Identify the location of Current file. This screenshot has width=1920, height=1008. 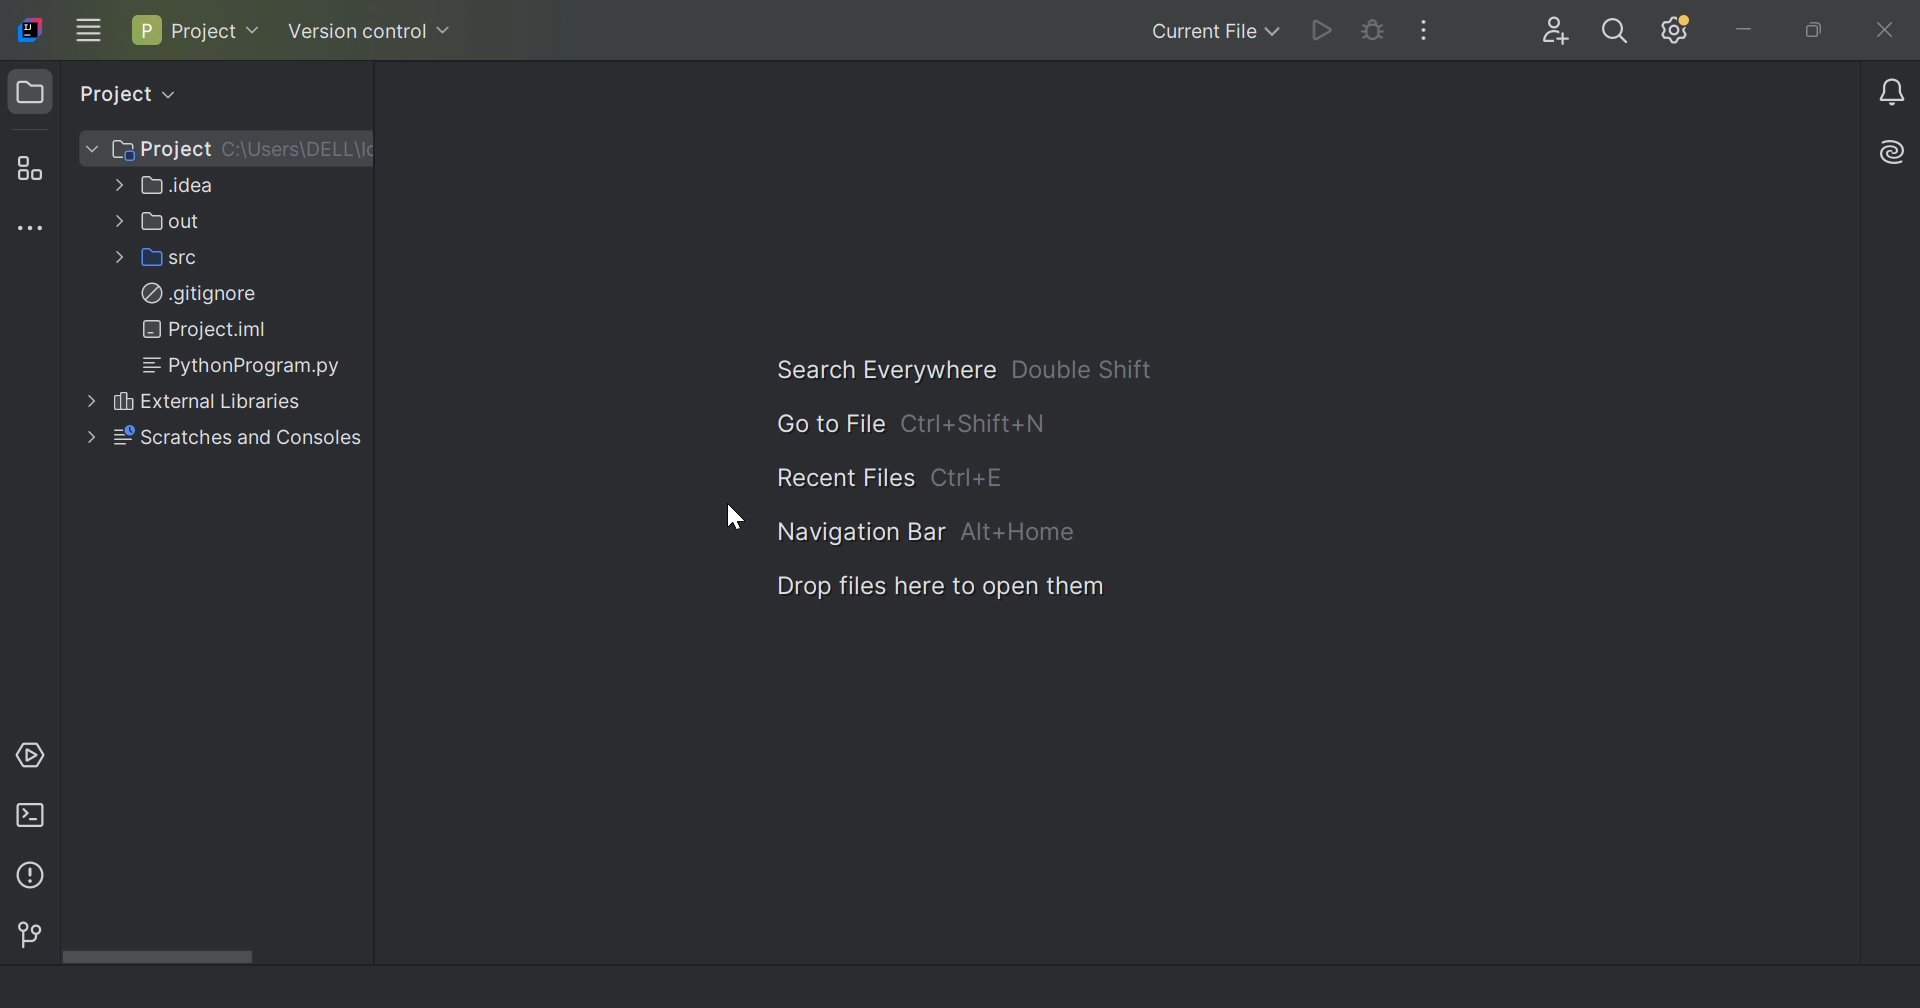
(1215, 32).